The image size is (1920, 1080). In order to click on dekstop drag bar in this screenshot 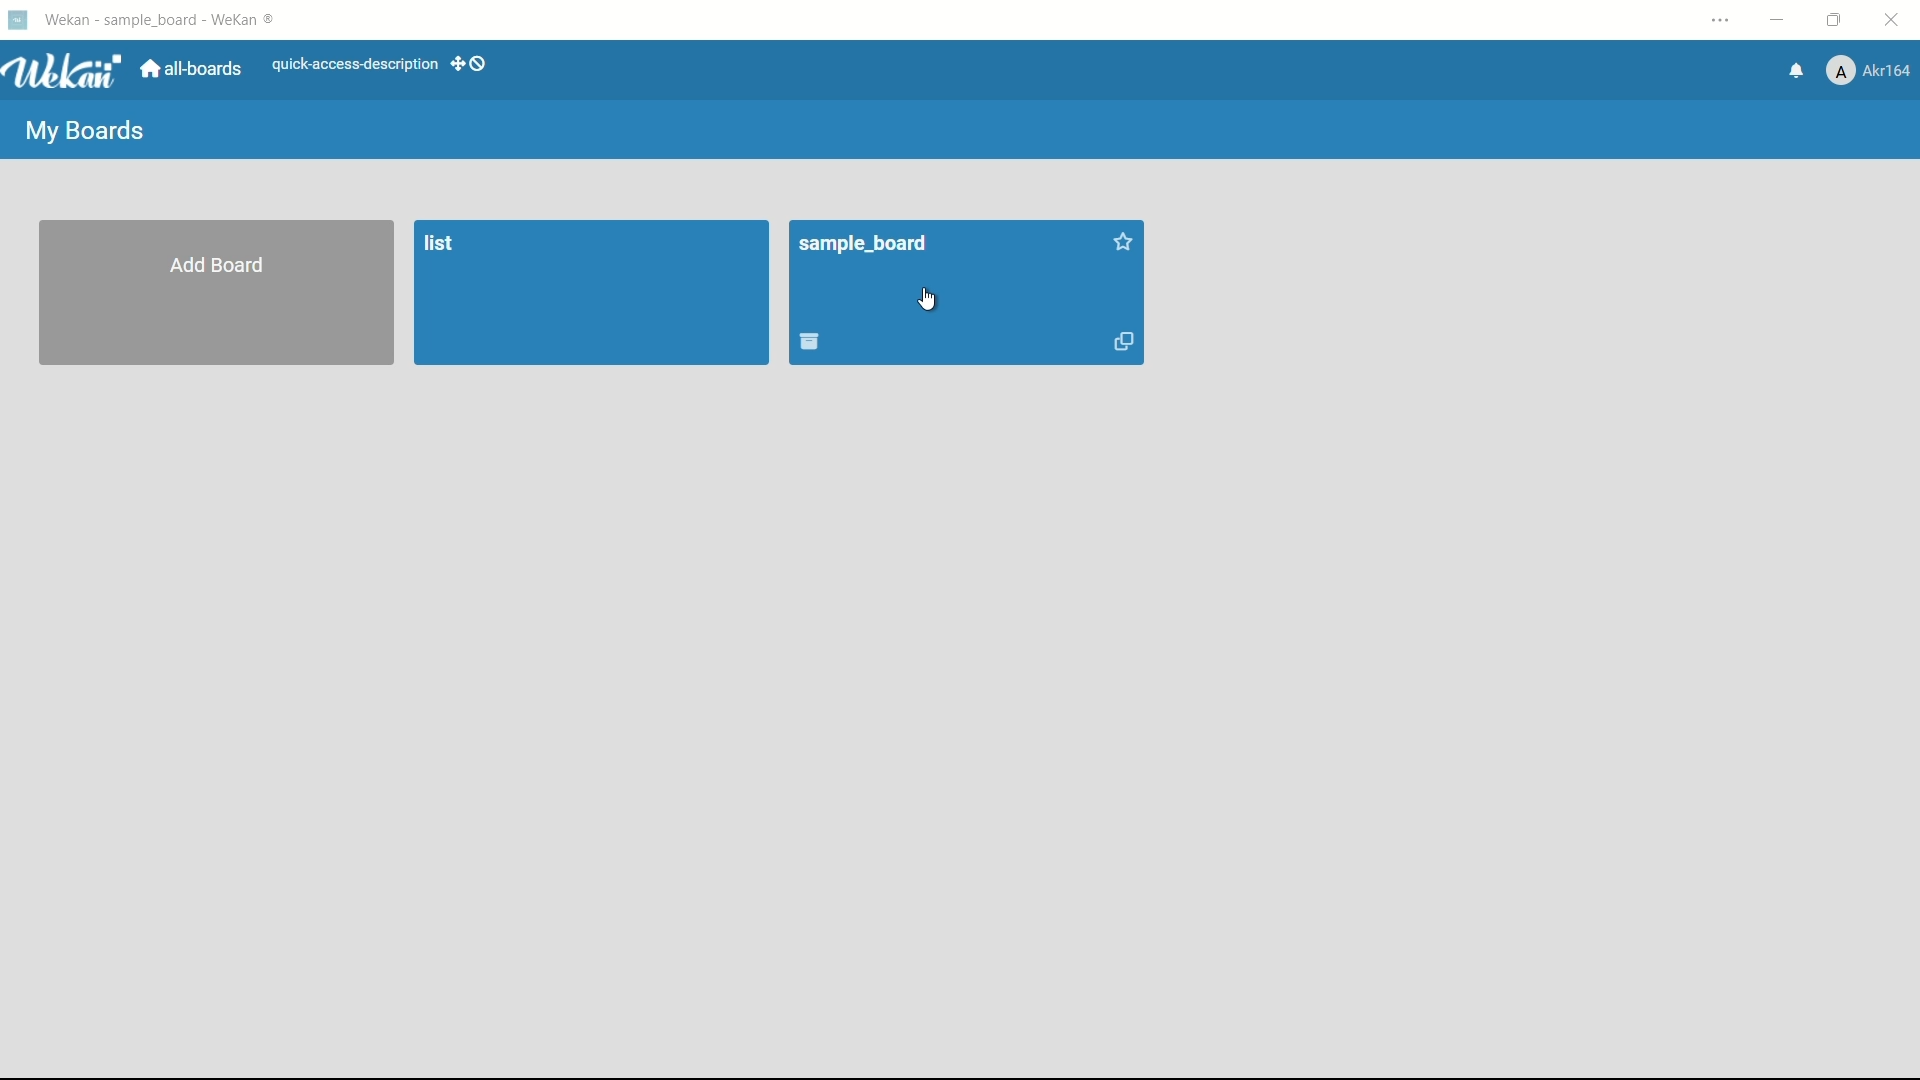, I will do `click(470, 66)`.